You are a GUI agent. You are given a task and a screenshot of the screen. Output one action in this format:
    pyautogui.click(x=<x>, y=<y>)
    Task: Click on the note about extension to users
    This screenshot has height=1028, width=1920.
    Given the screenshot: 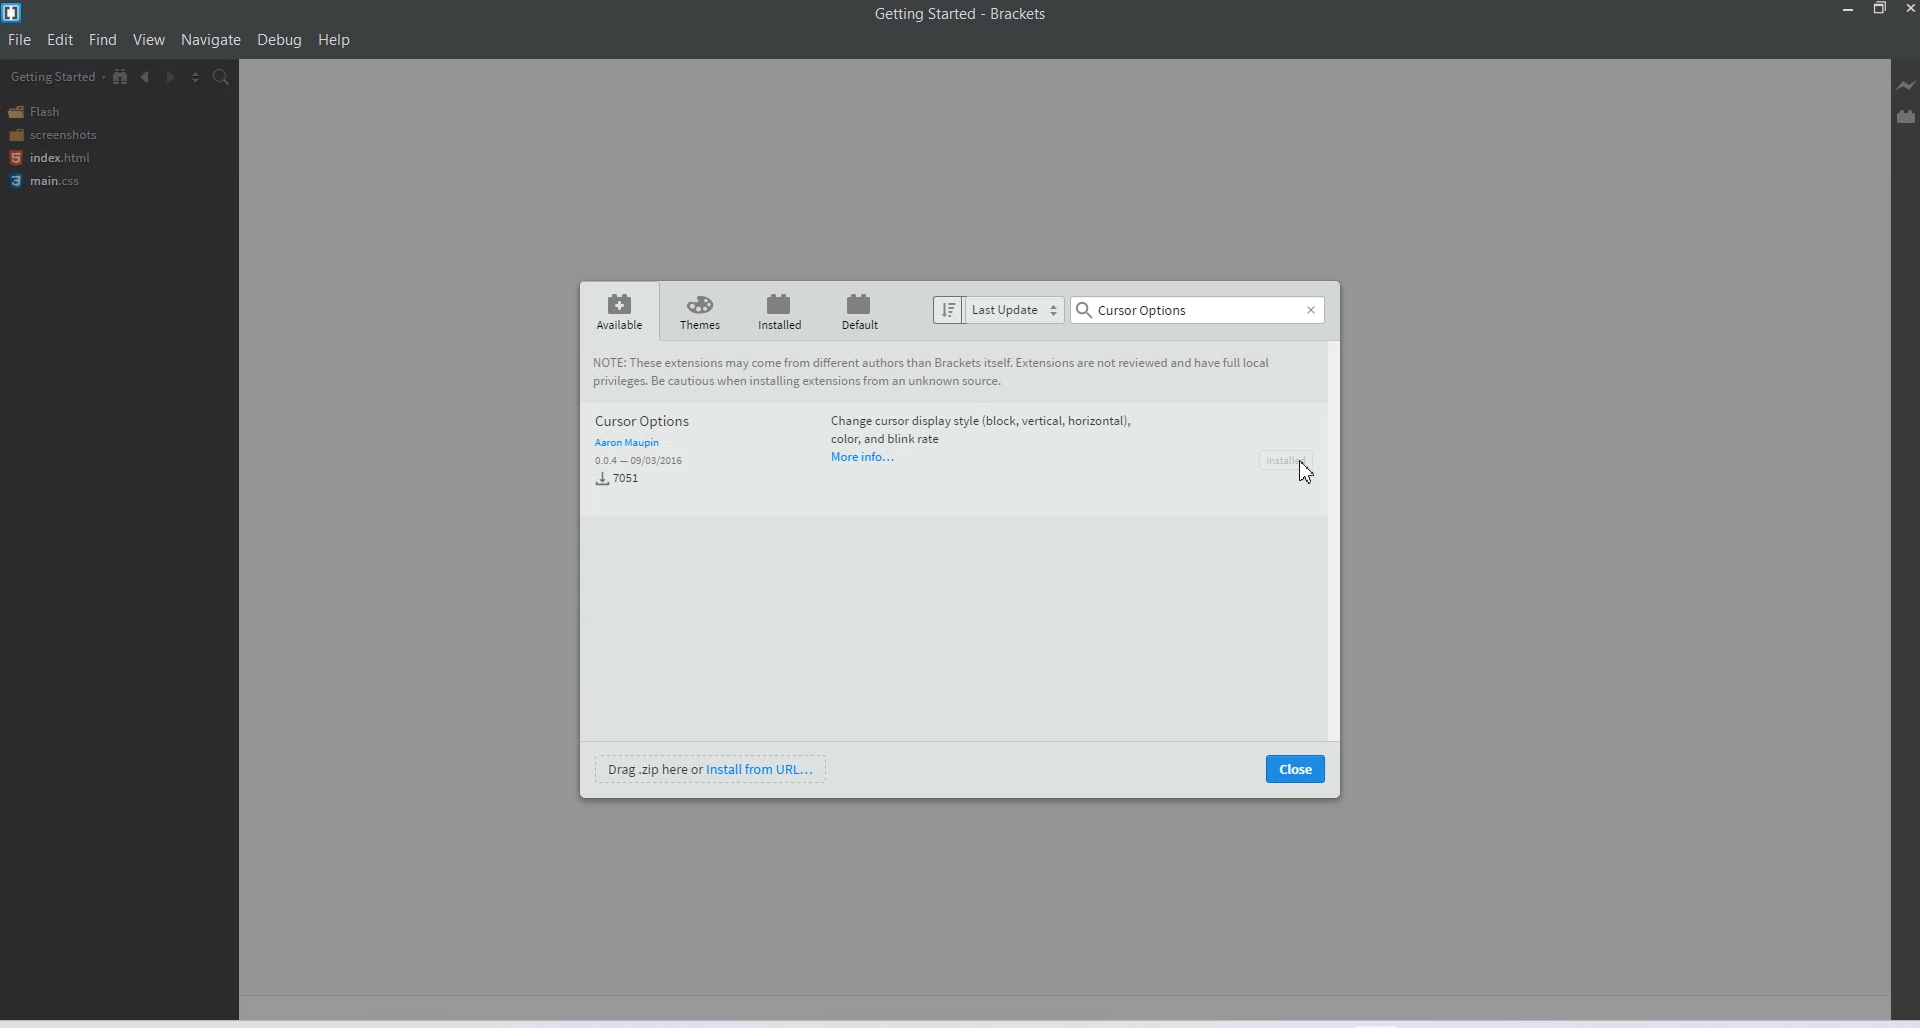 What is the action you would take?
    pyautogui.click(x=945, y=372)
    